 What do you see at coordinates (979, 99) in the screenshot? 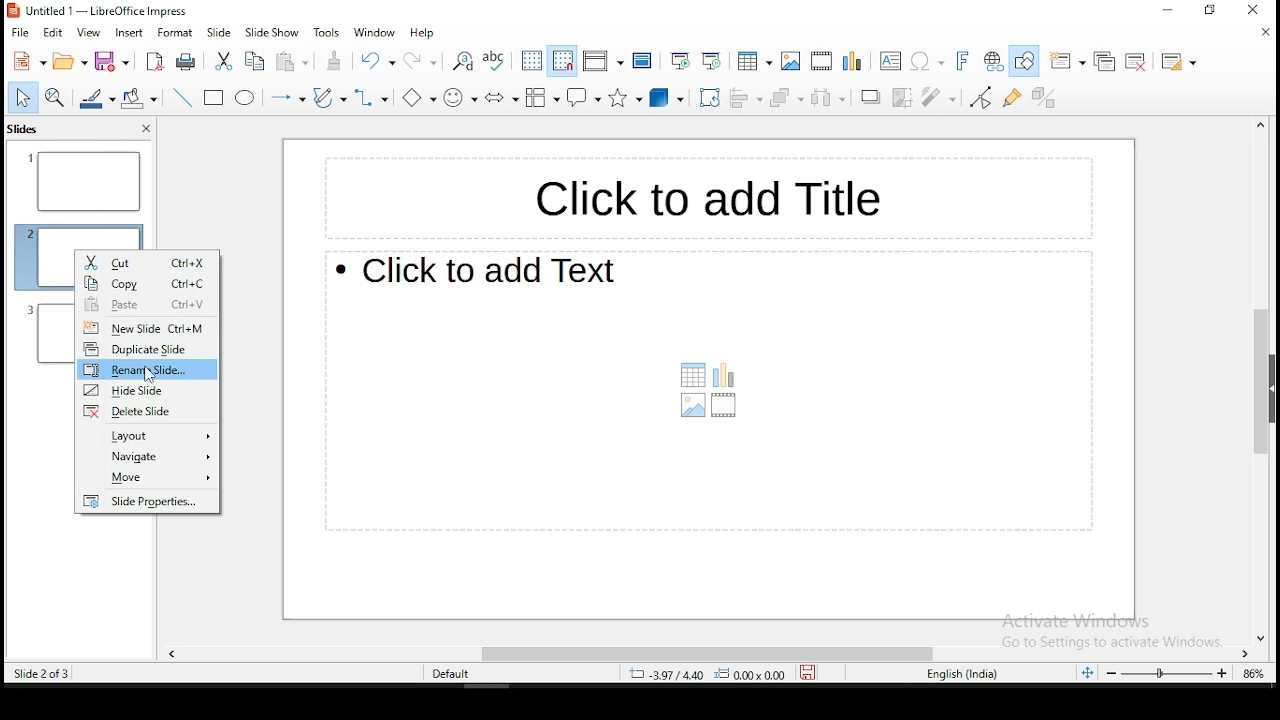
I see `toggle point edit mode` at bounding box center [979, 99].